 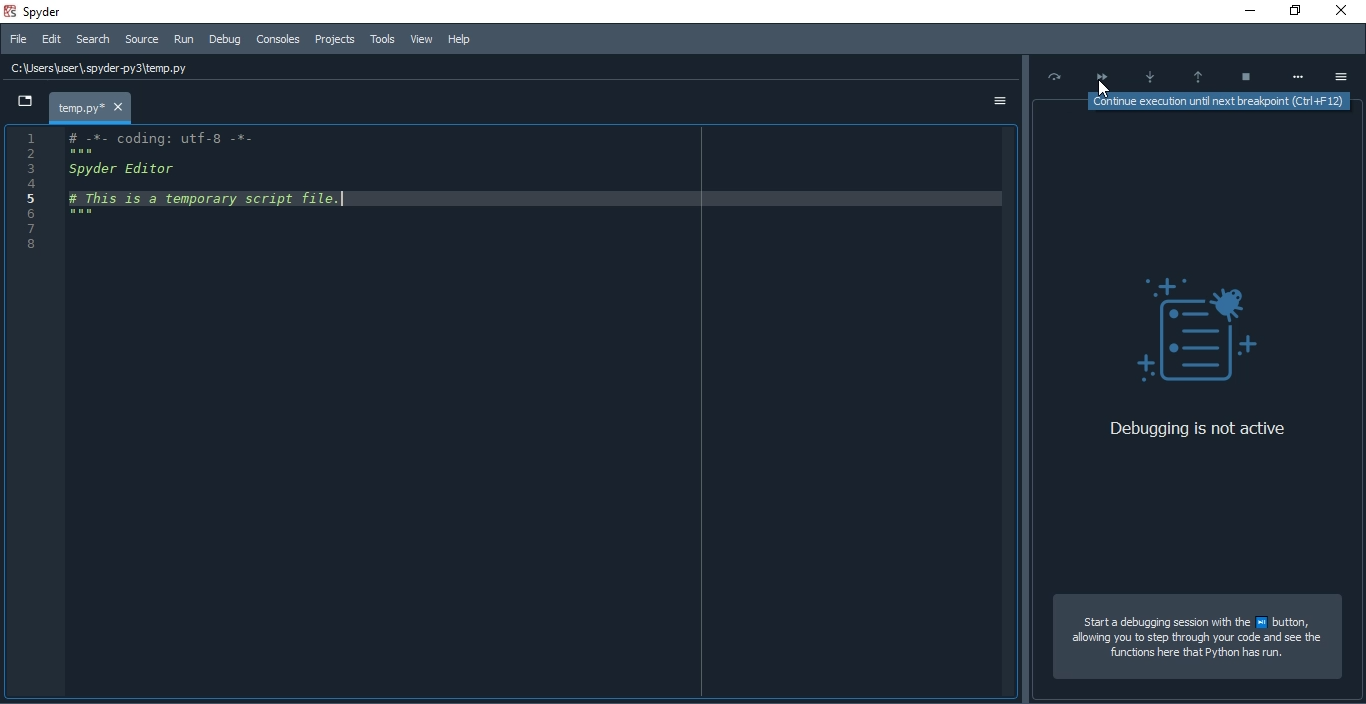 What do you see at coordinates (334, 39) in the screenshot?
I see `Consoles` at bounding box center [334, 39].